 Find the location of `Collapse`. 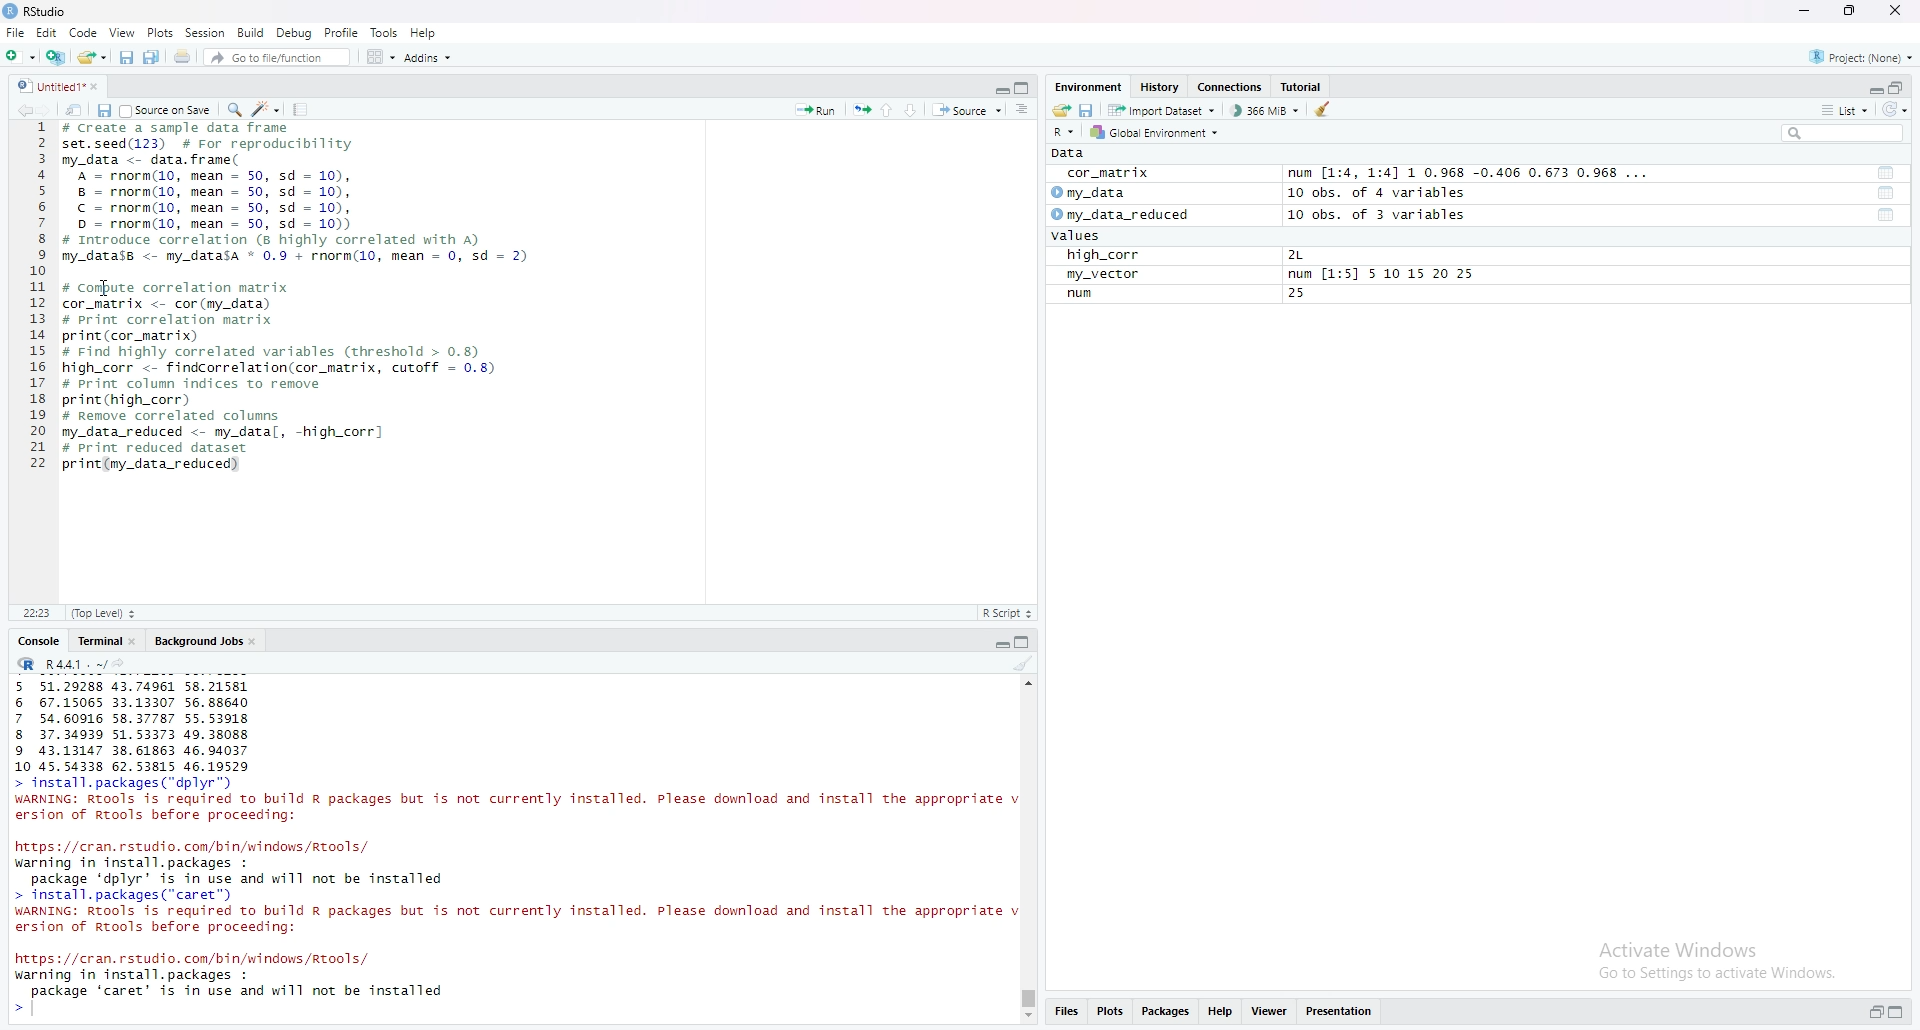

Collapse is located at coordinates (1871, 89).